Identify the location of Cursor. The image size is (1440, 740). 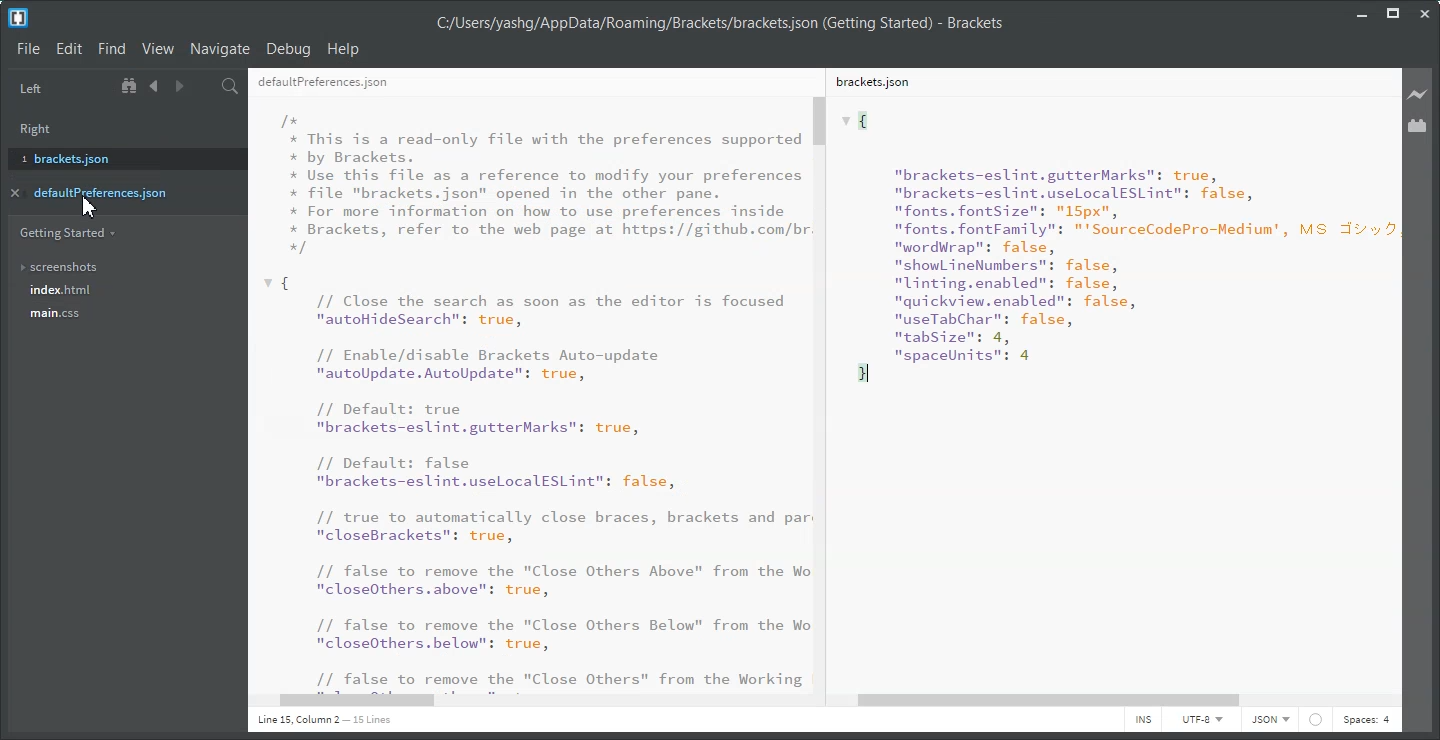
(90, 206).